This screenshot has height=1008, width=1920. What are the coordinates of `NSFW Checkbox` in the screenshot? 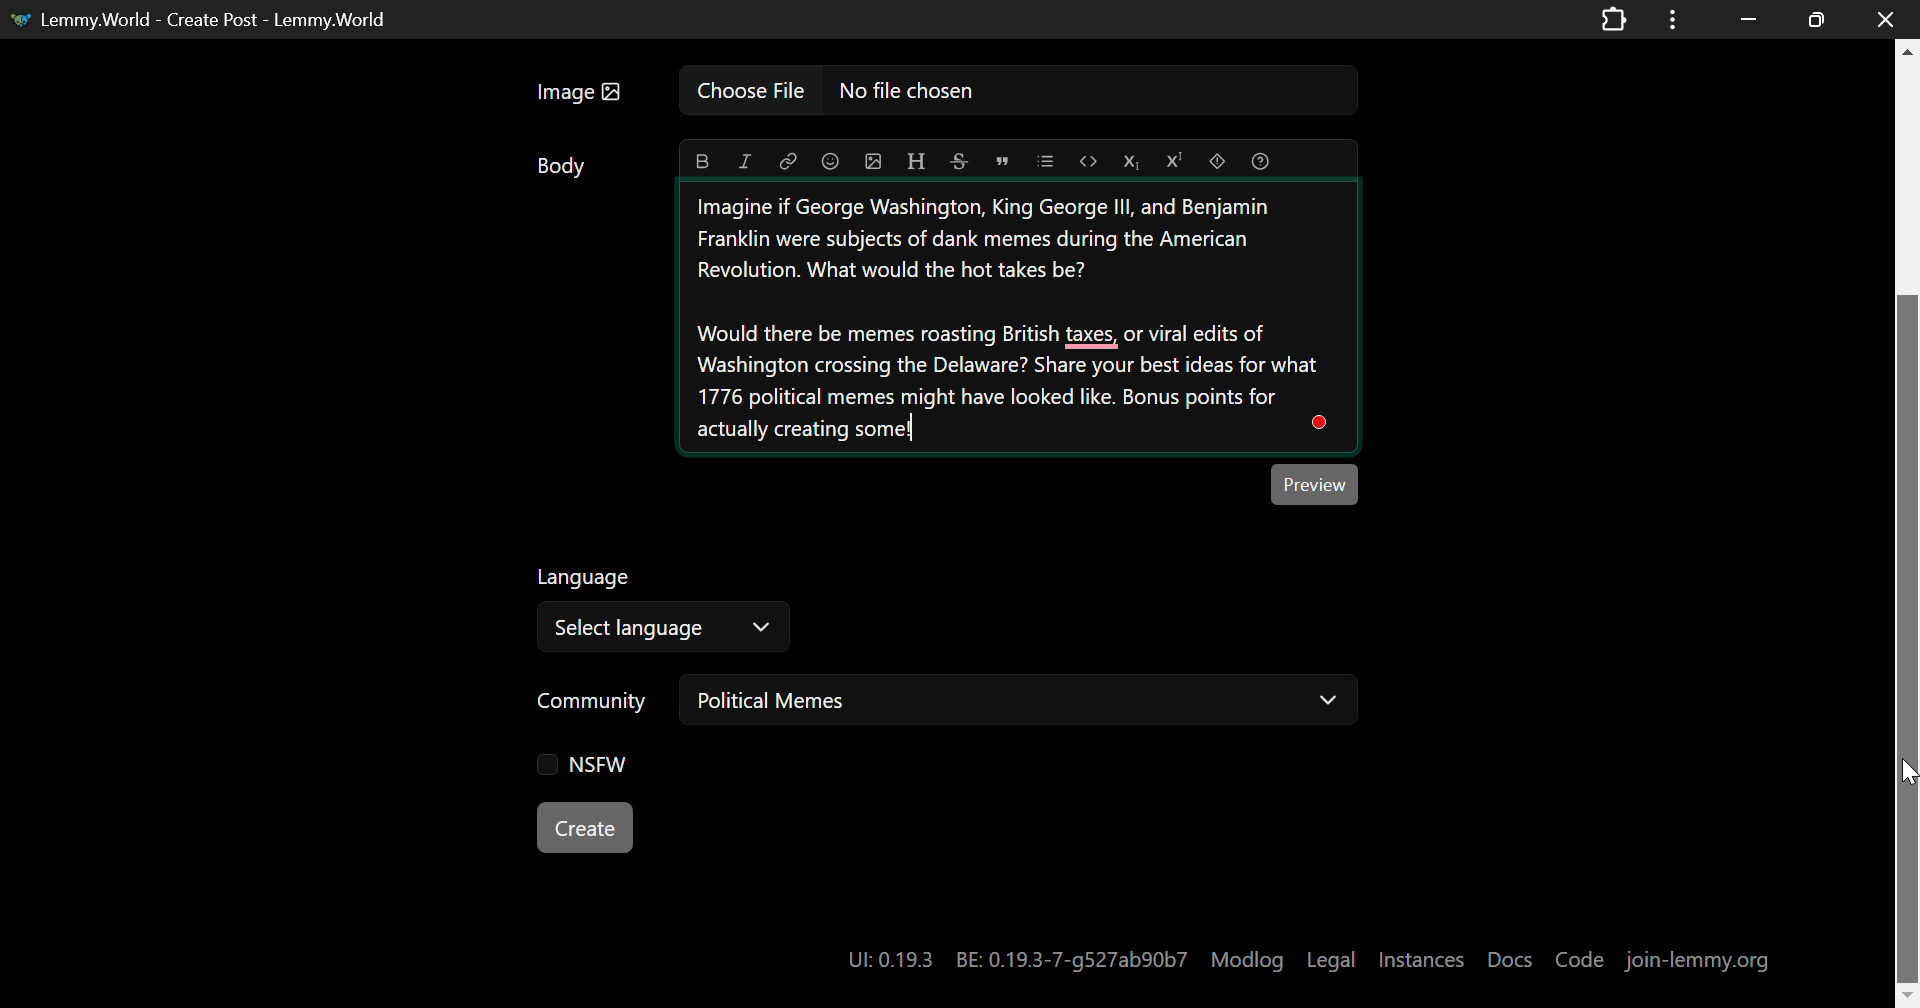 It's located at (588, 761).